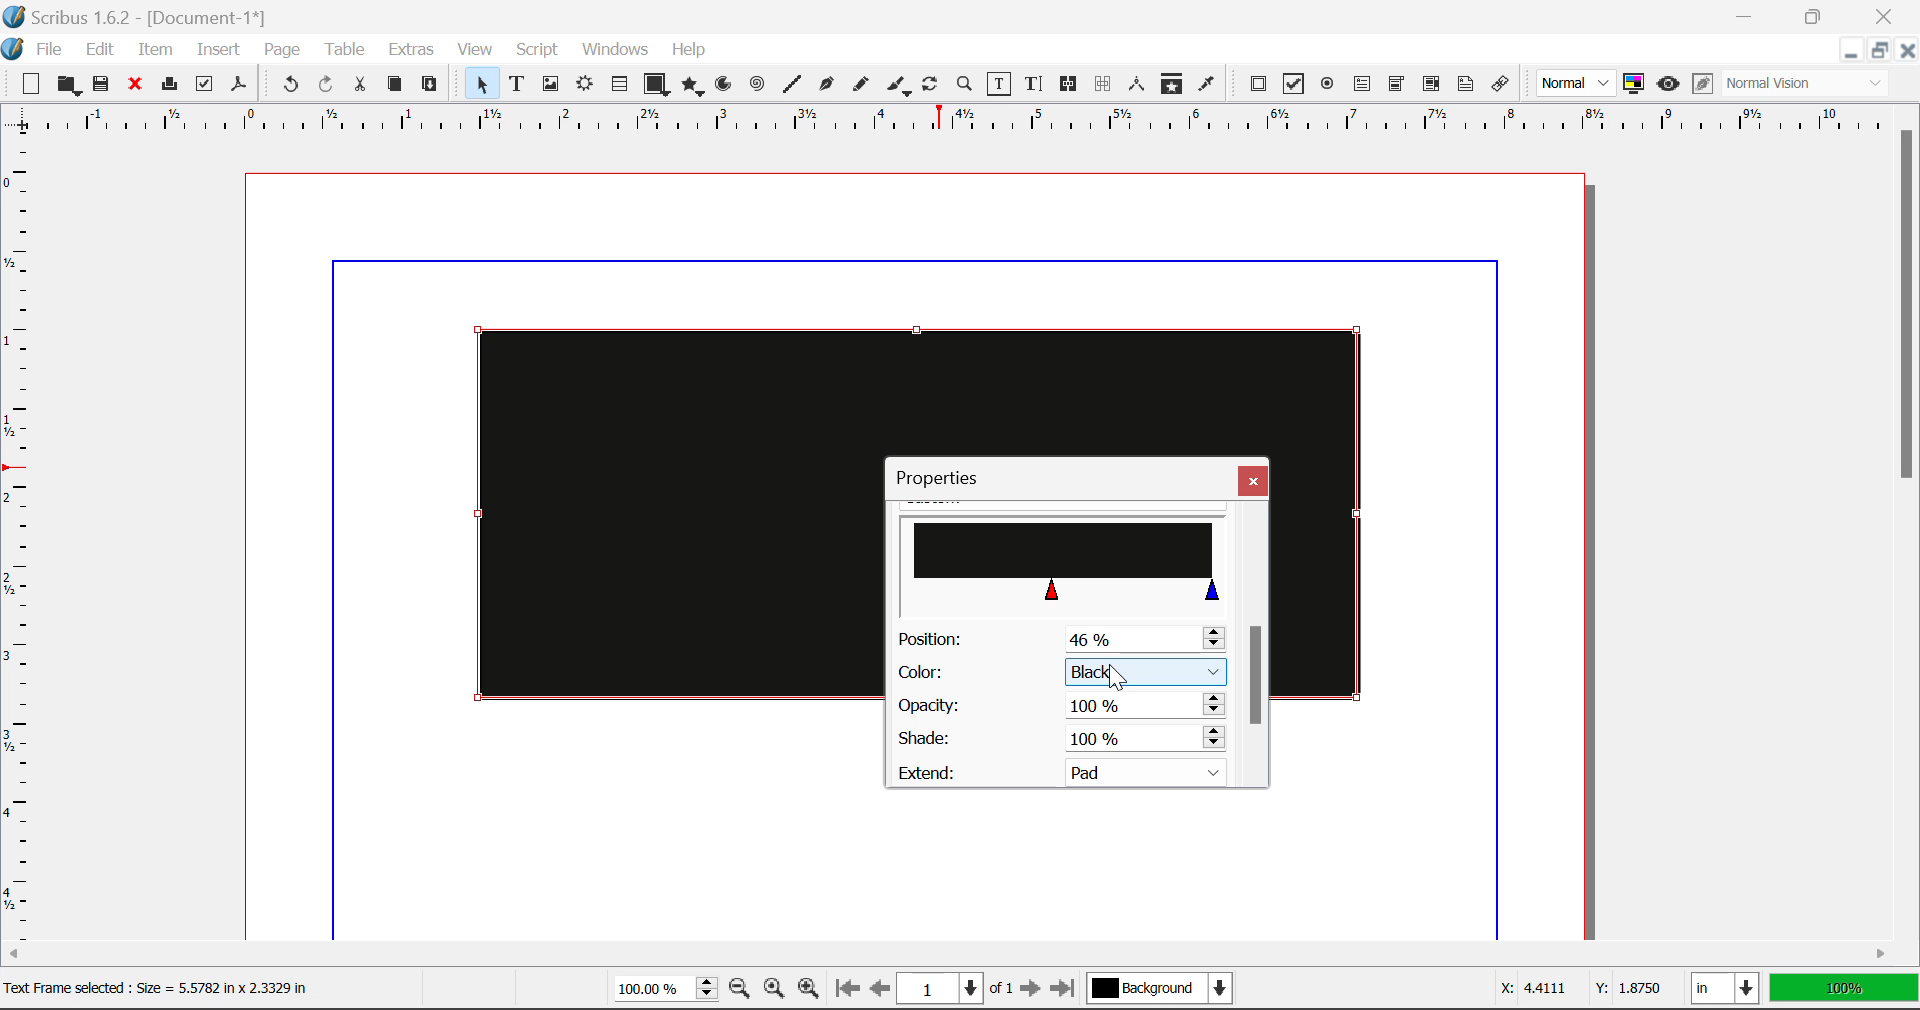 The width and height of the screenshot is (1920, 1010). What do you see at coordinates (949, 957) in the screenshot?
I see `Scroll Bar` at bounding box center [949, 957].